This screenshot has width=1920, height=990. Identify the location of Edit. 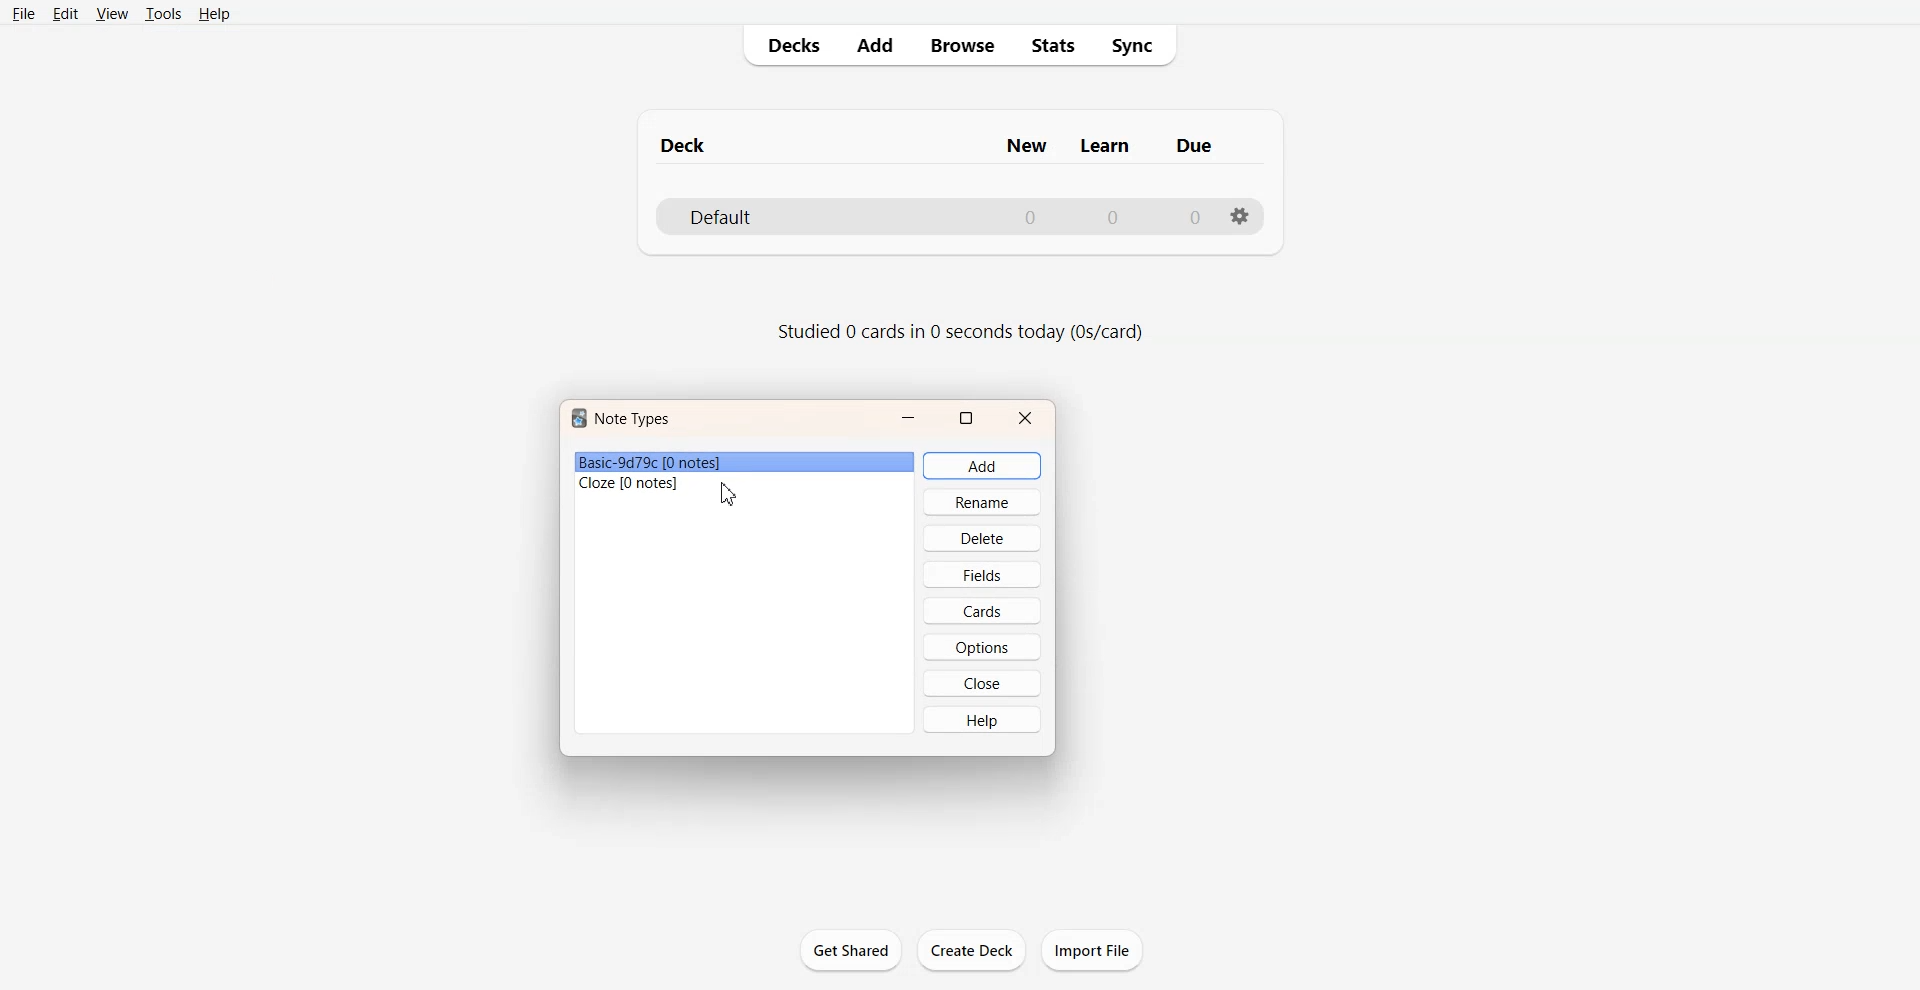
(64, 13).